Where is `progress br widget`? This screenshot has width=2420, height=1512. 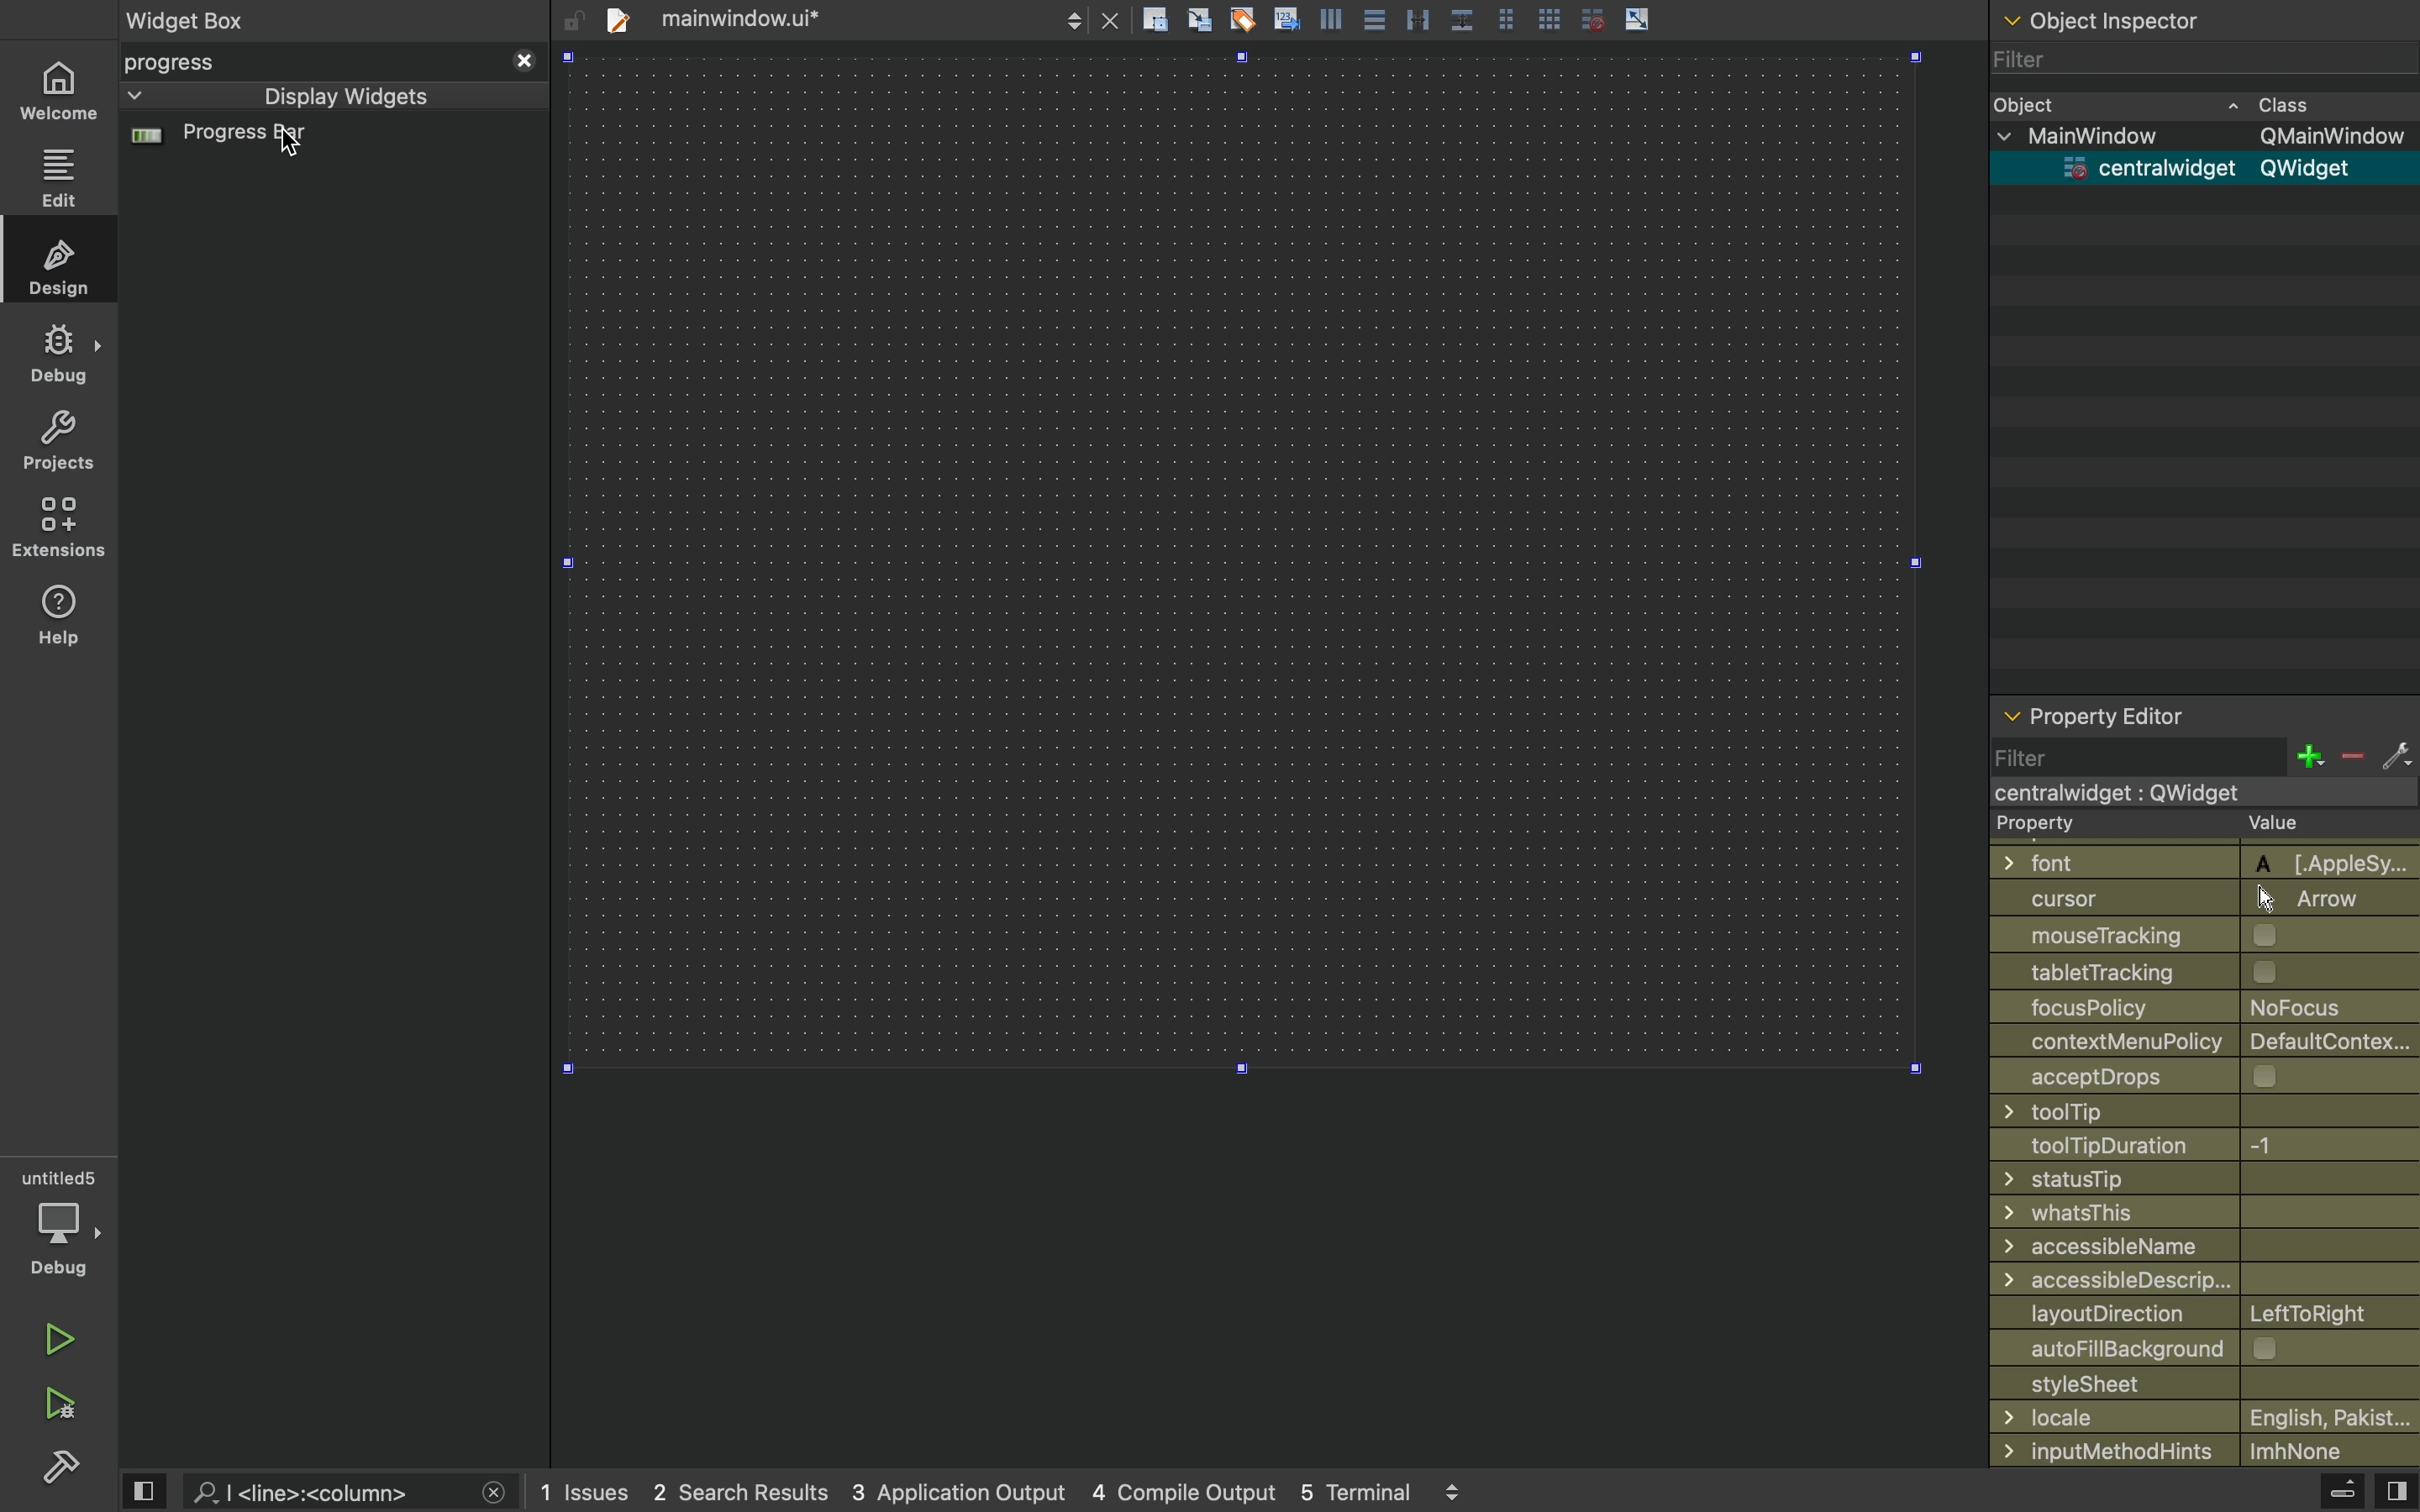
progress br widget is located at coordinates (327, 144).